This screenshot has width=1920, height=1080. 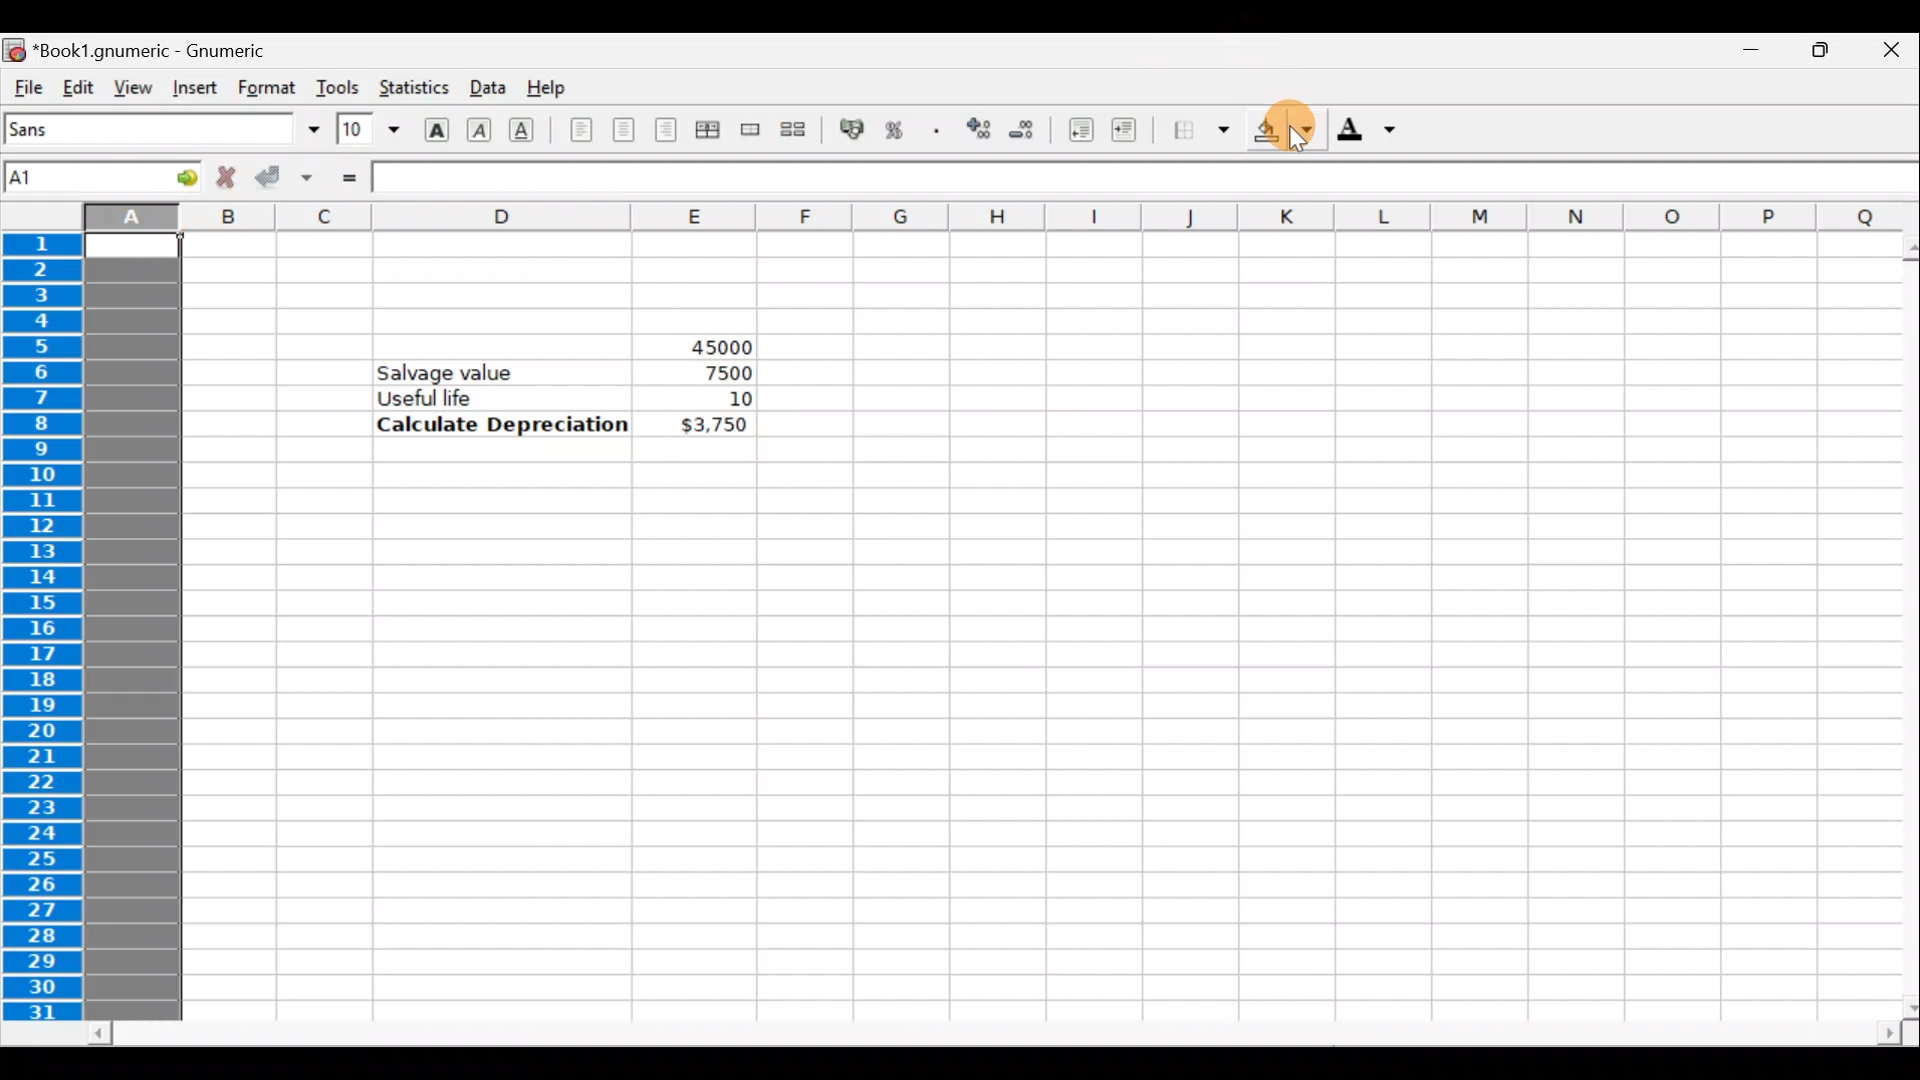 I want to click on Decrease the number of decimals, so click(x=1022, y=129).